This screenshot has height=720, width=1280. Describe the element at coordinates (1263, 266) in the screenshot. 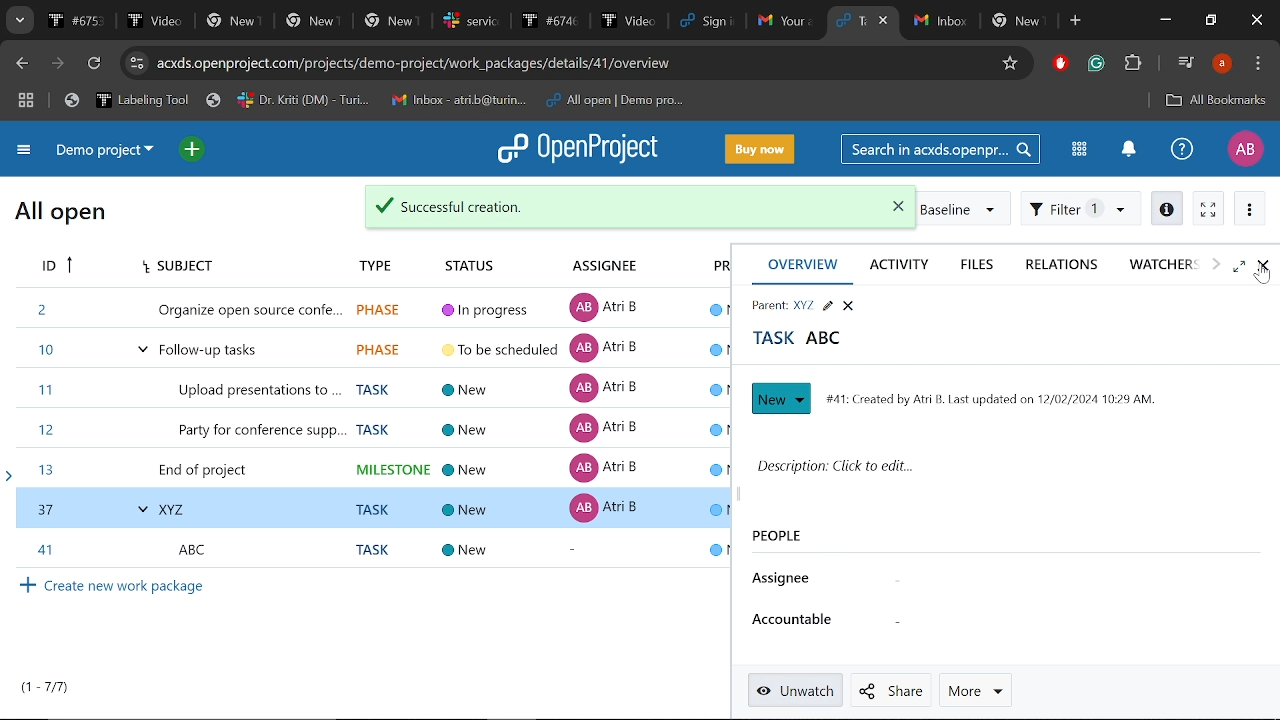

I see `Close` at that location.